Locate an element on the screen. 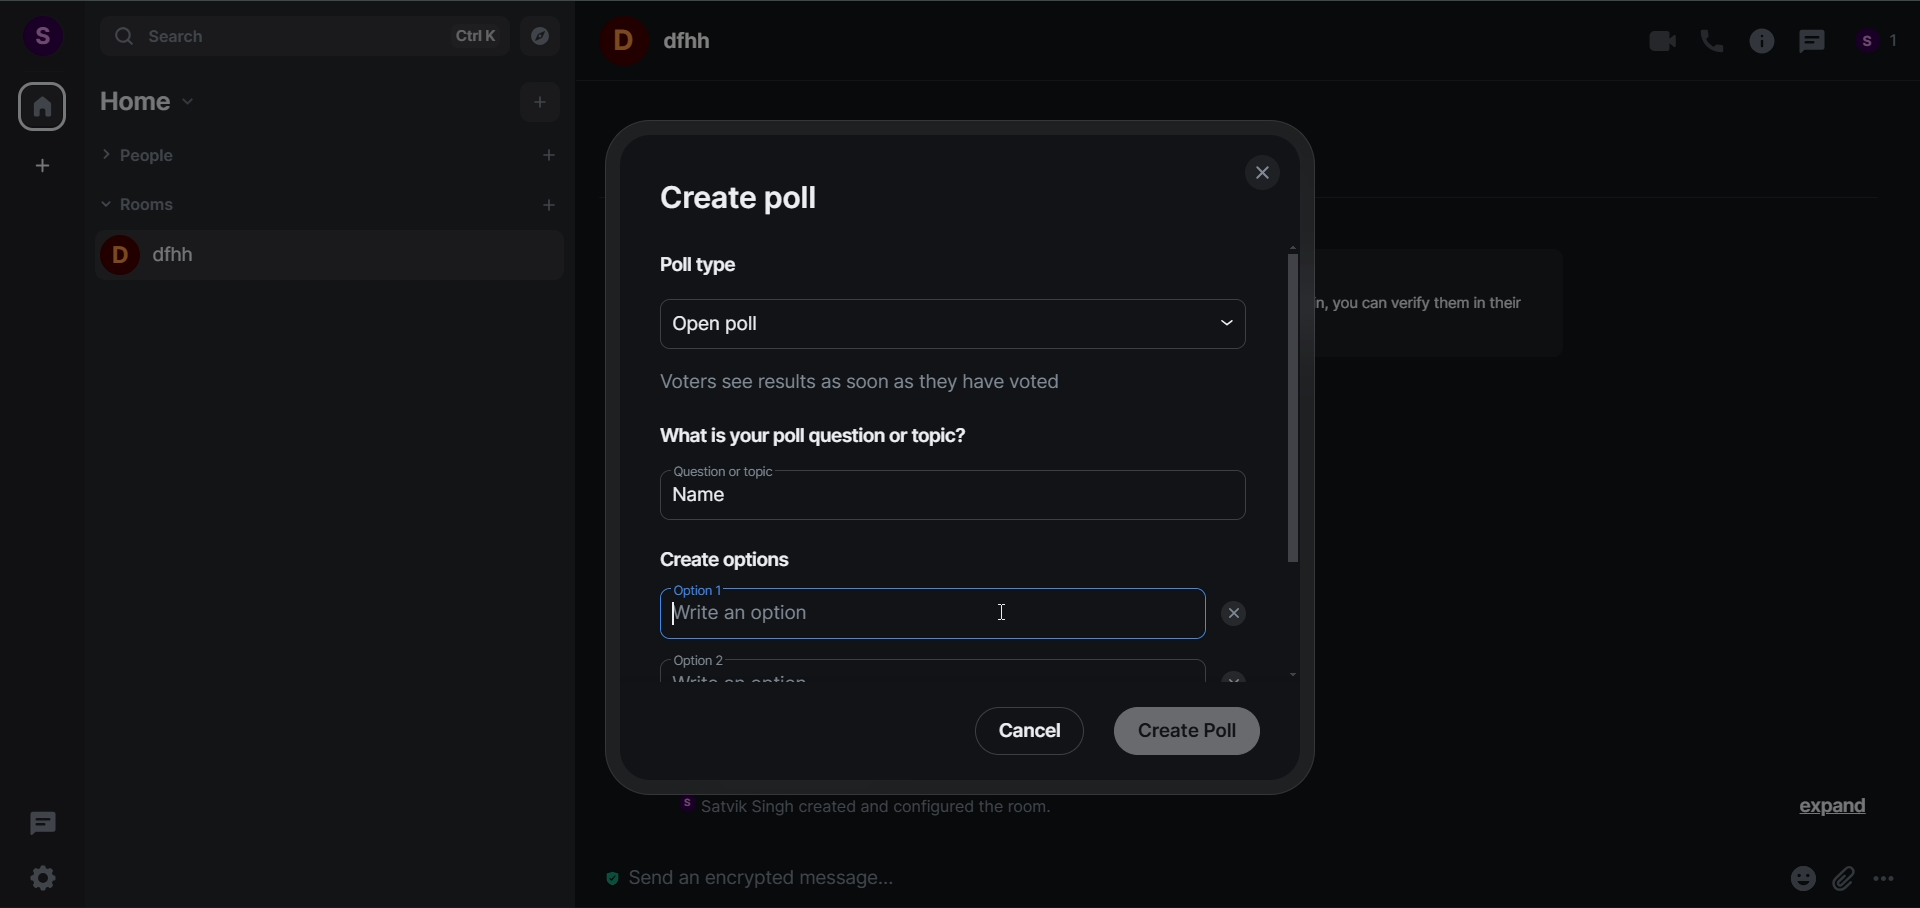 The image size is (1920, 908). option 2 is located at coordinates (917, 667).